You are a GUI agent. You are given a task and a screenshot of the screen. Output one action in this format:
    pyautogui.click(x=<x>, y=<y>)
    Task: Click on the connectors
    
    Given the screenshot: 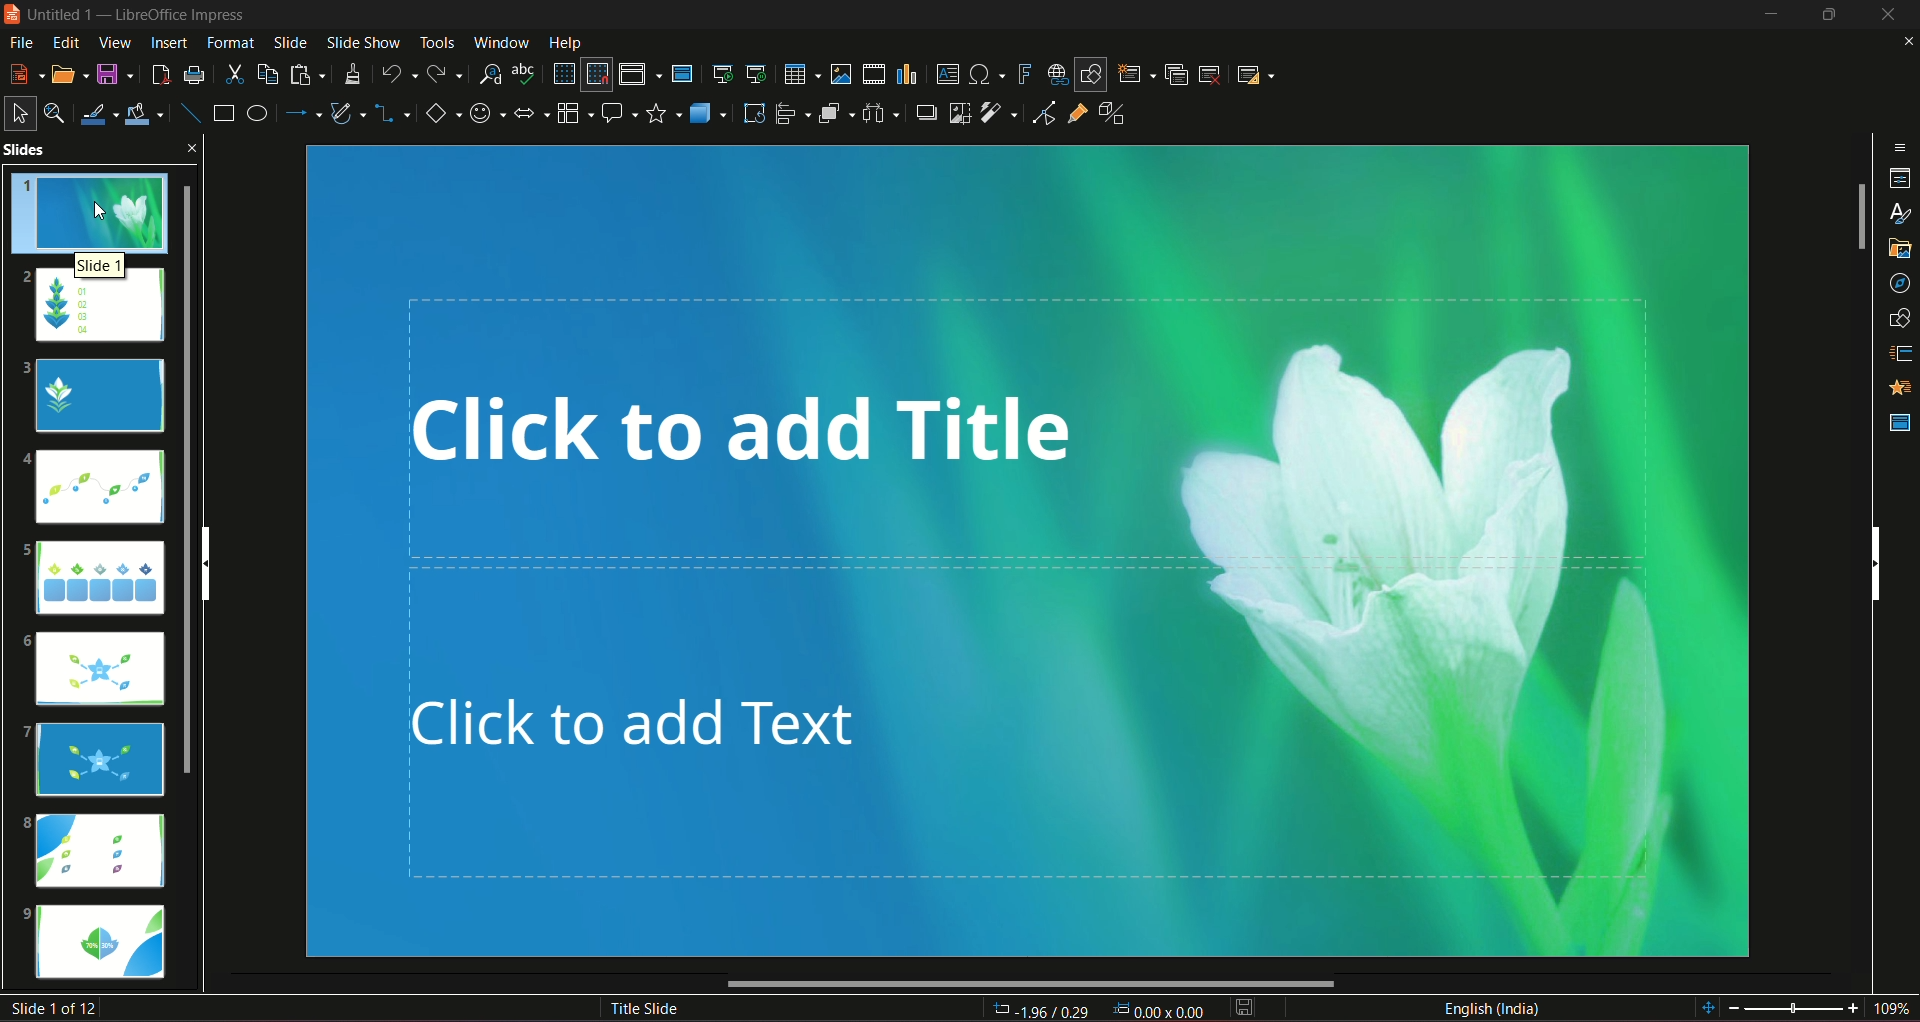 What is the action you would take?
    pyautogui.click(x=393, y=114)
    